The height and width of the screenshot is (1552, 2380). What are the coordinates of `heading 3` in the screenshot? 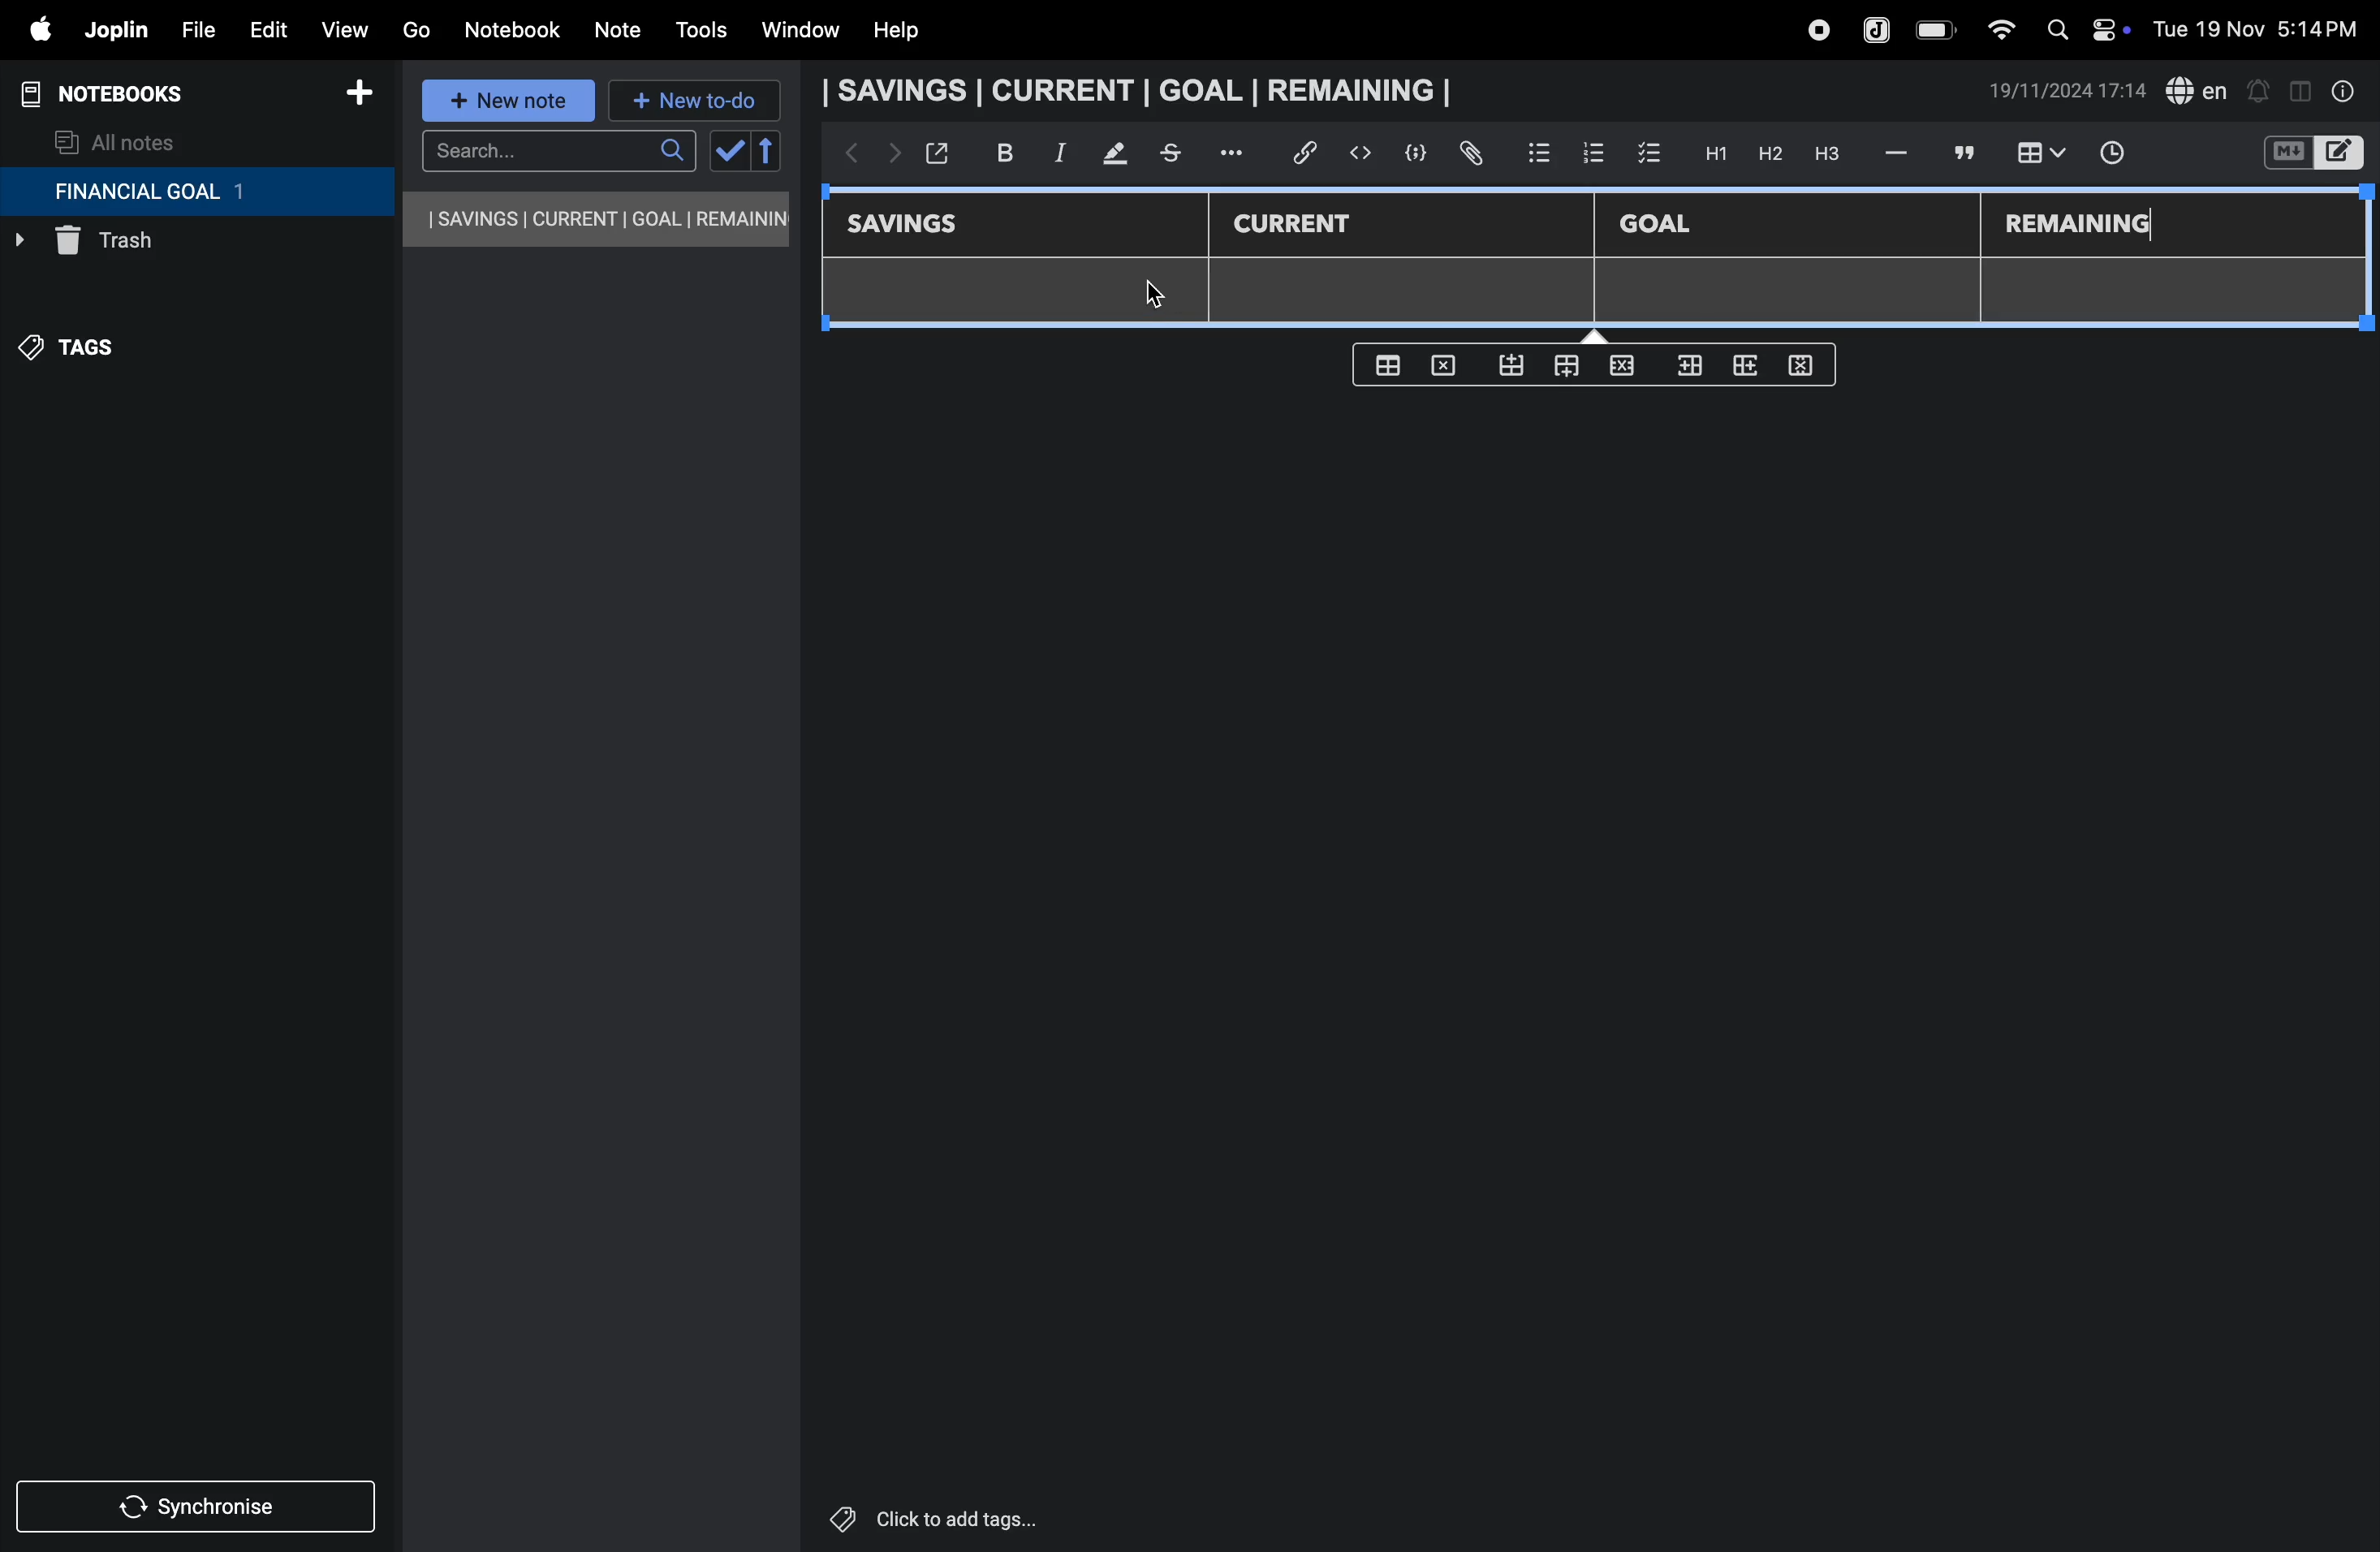 It's located at (1827, 154).